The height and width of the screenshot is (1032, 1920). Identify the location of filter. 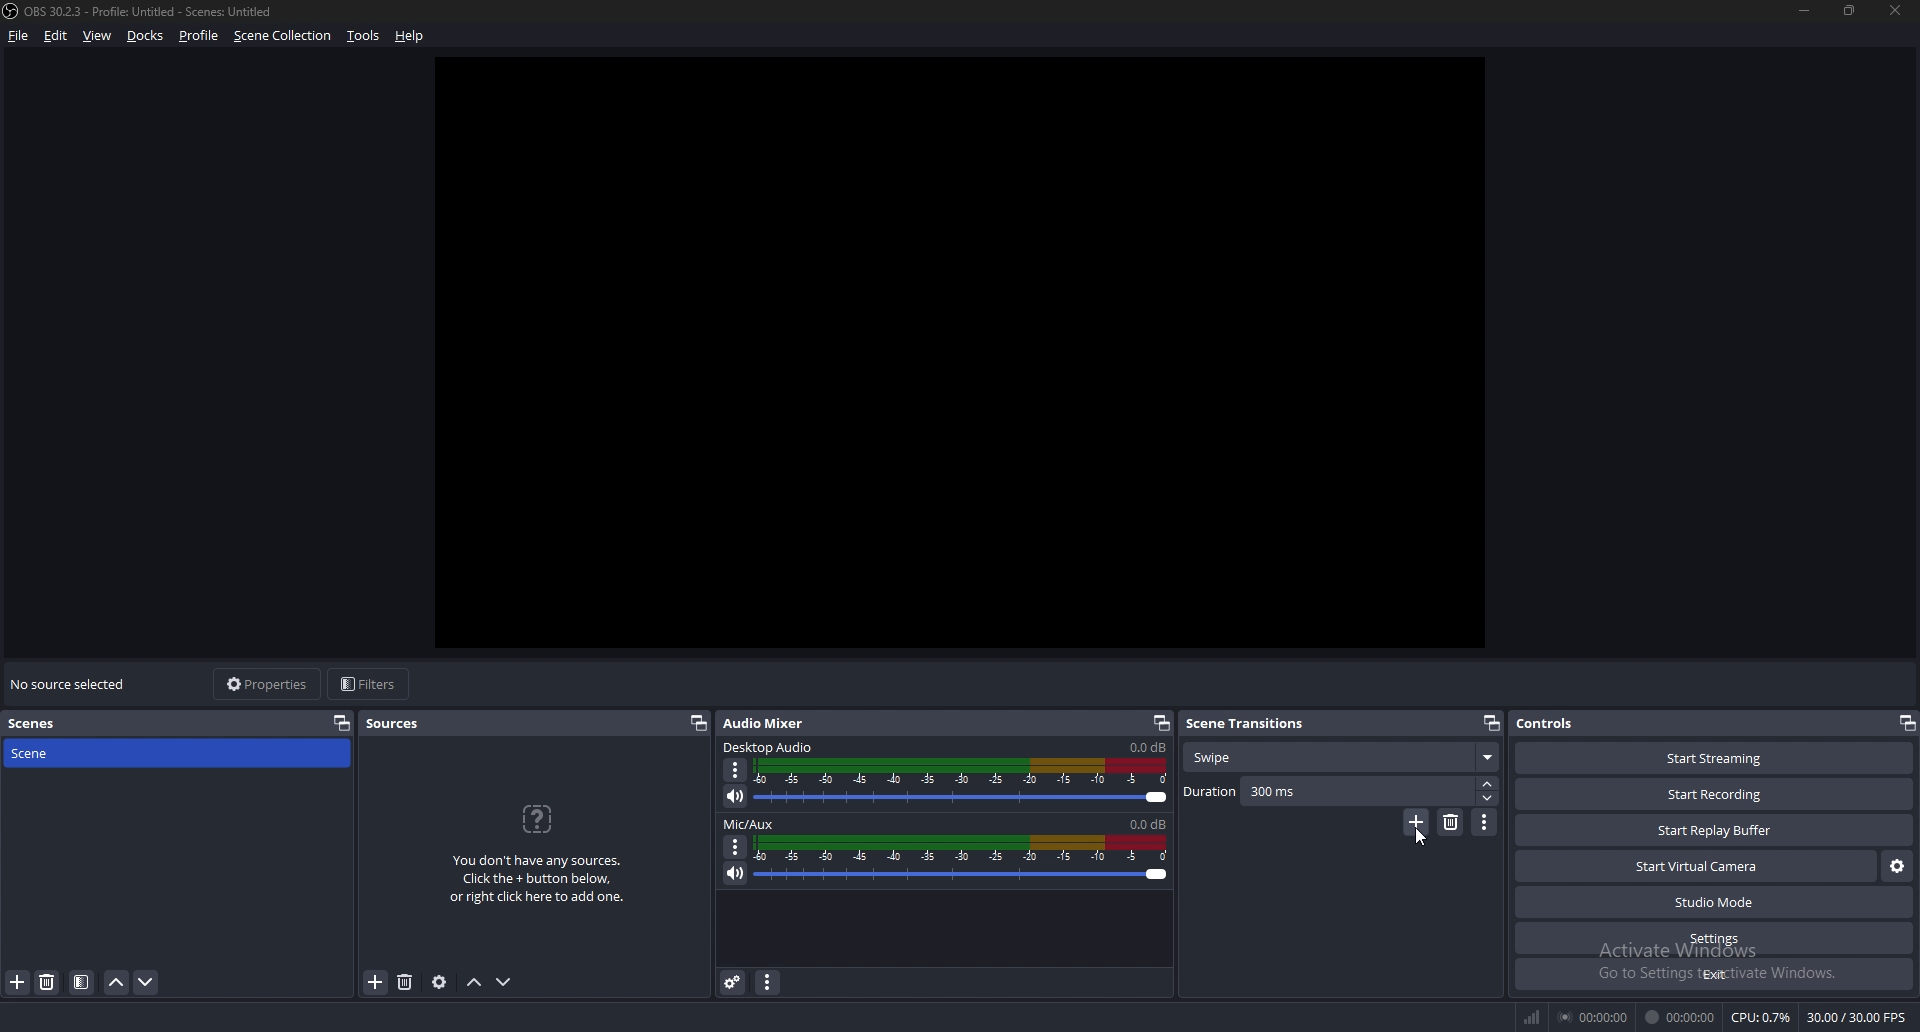
(81, 983).